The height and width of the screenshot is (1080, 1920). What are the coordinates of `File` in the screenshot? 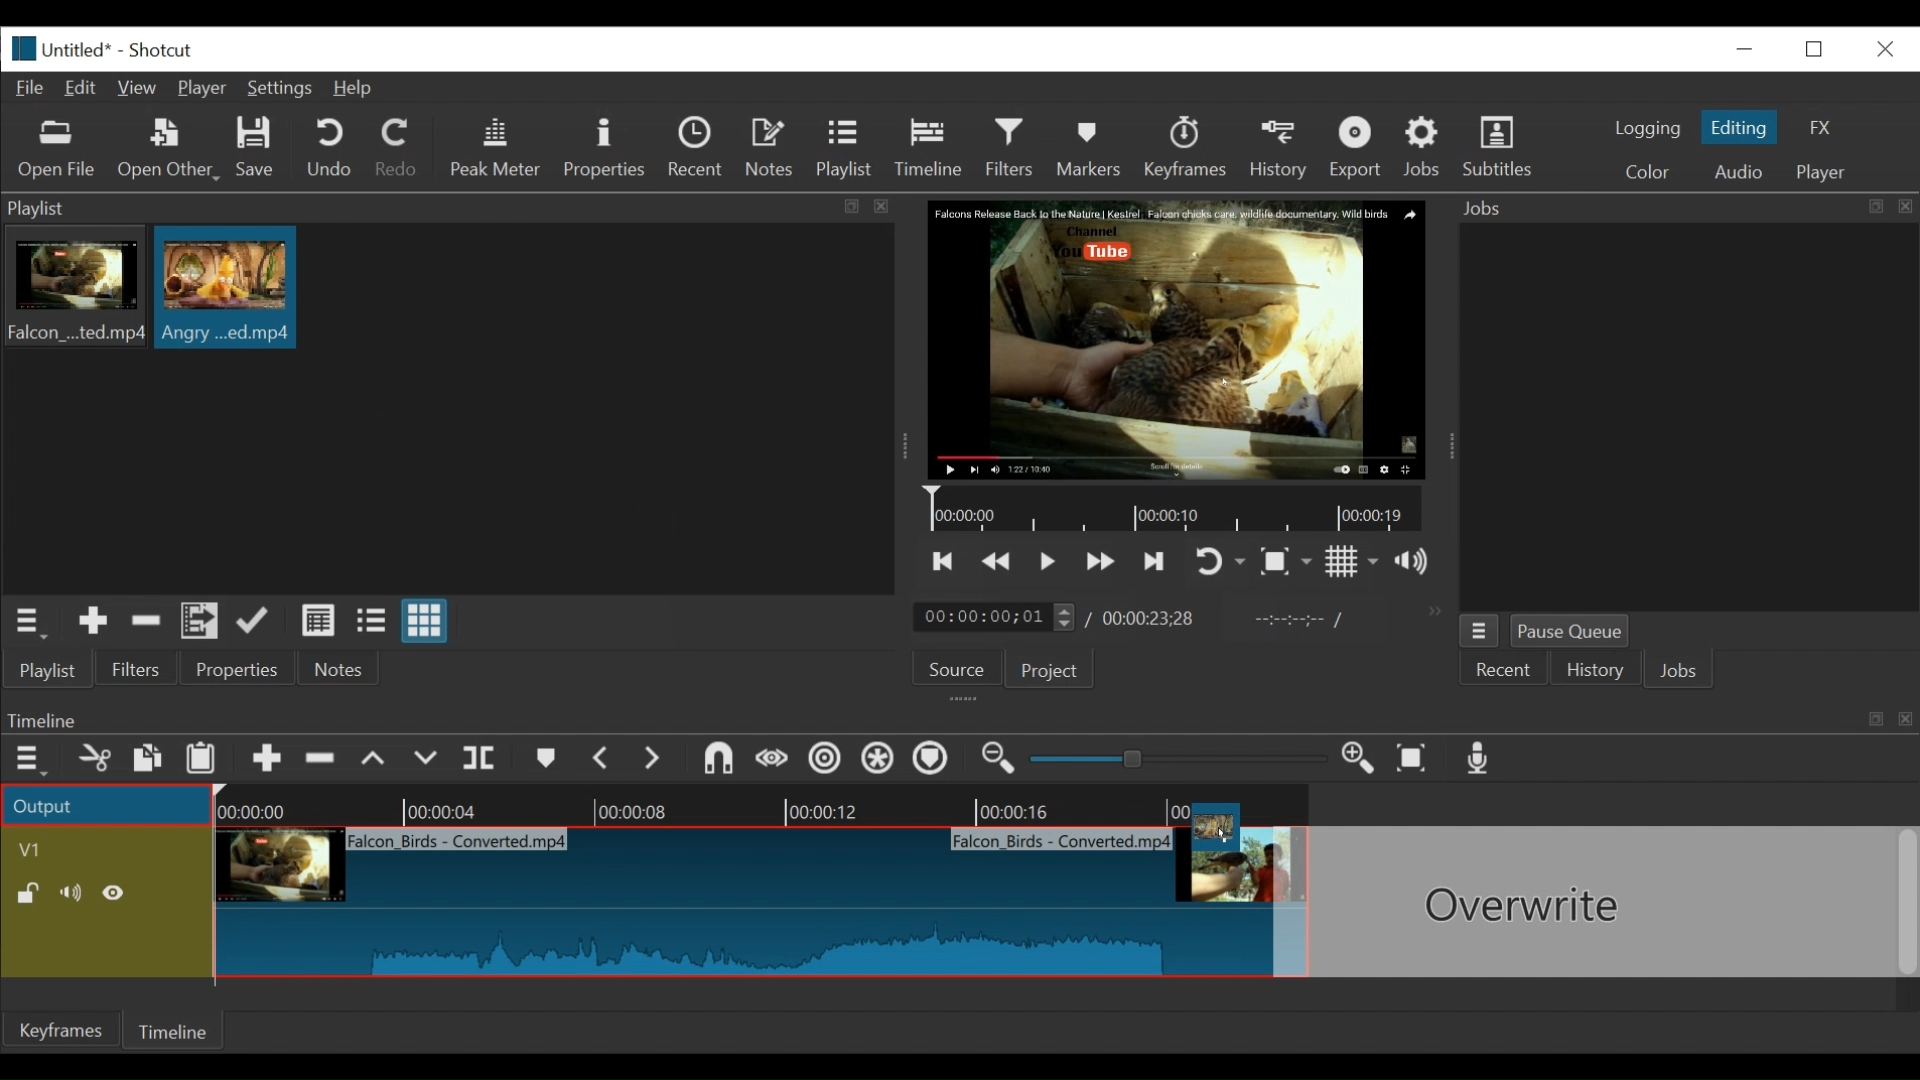 It's located at (34, 89).